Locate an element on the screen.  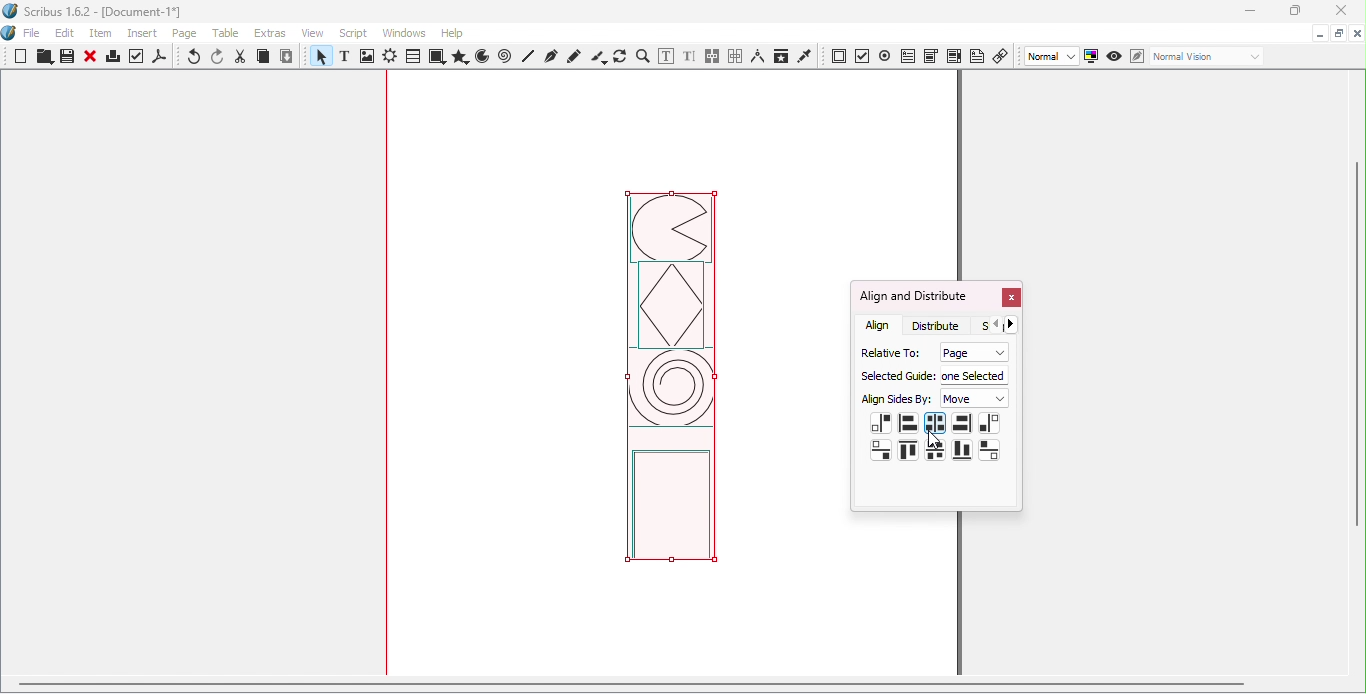
Link text frames is located at coordinates (713, 57).